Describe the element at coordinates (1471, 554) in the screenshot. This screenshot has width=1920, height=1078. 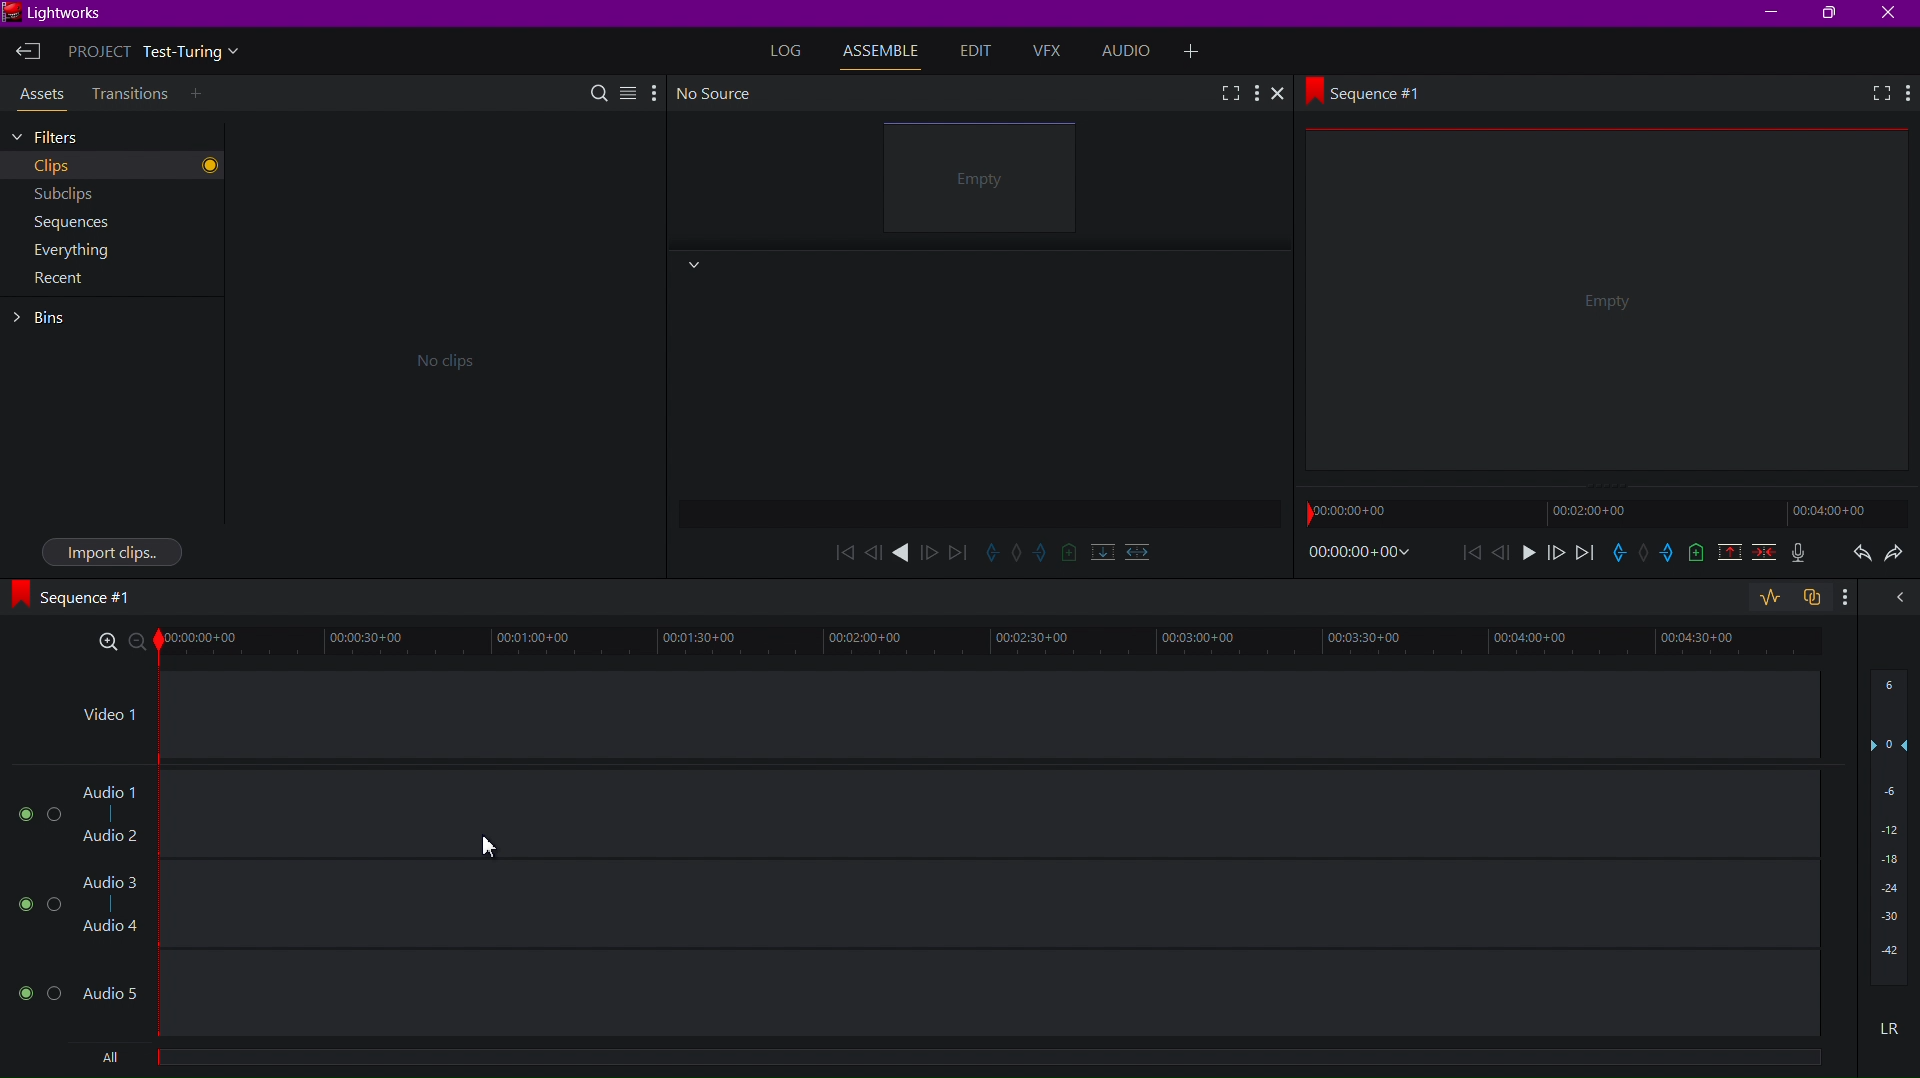
I see `beginning` at that location.